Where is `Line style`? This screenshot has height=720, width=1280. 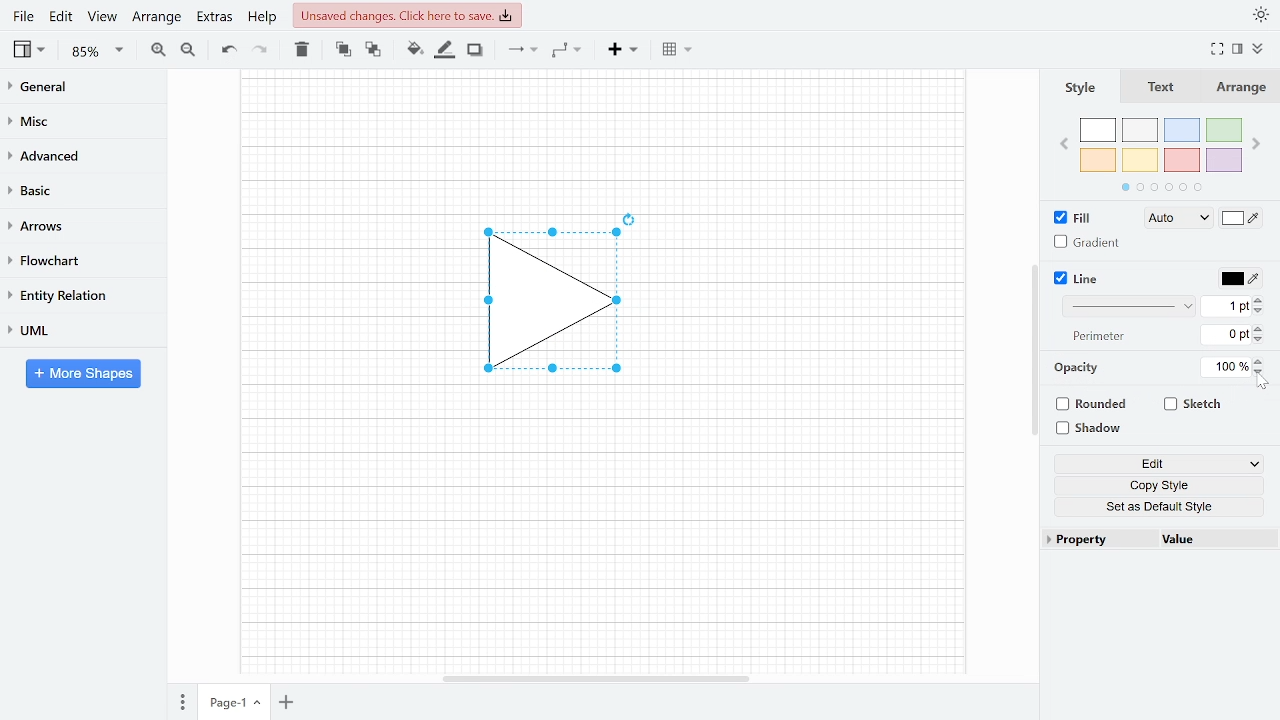
Line style is located at coordinates (1132, 306).